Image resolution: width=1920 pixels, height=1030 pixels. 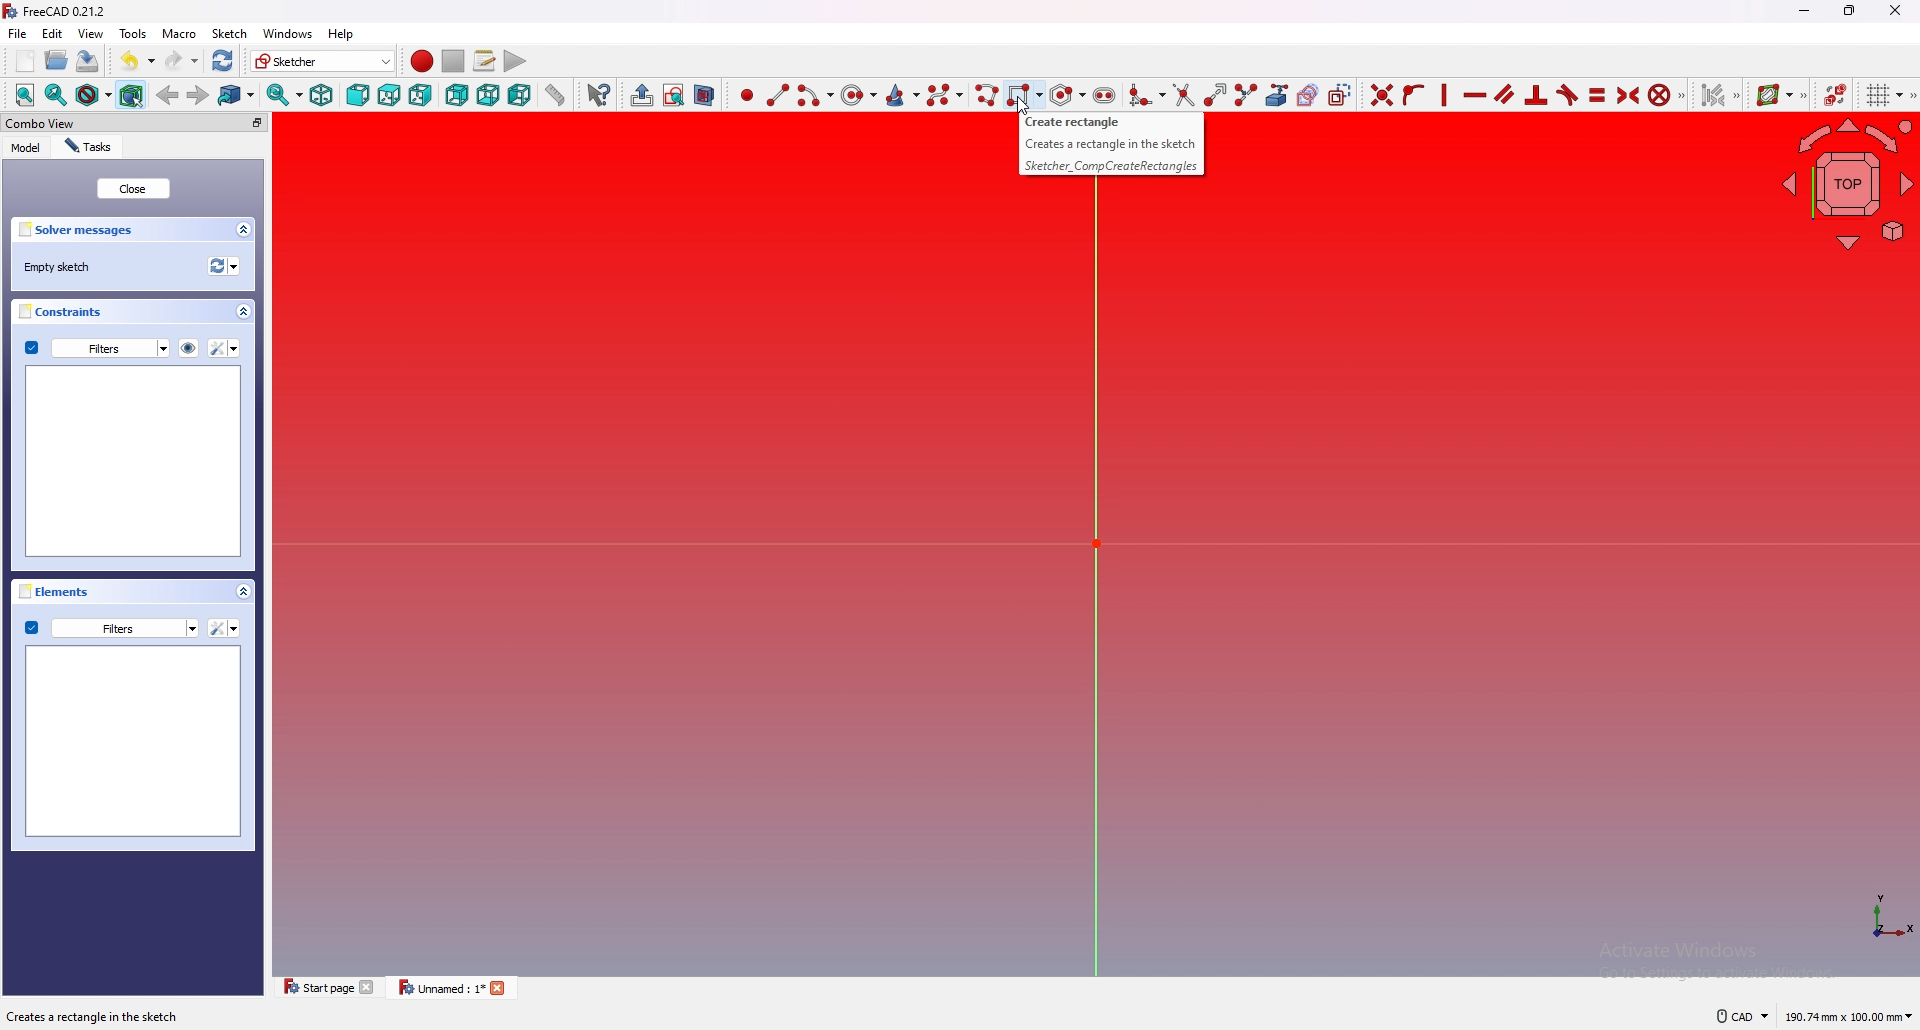 What do you see at coordinates (198, 96) in the screenshot?
I see `forward` at bounding box center [198, 96].